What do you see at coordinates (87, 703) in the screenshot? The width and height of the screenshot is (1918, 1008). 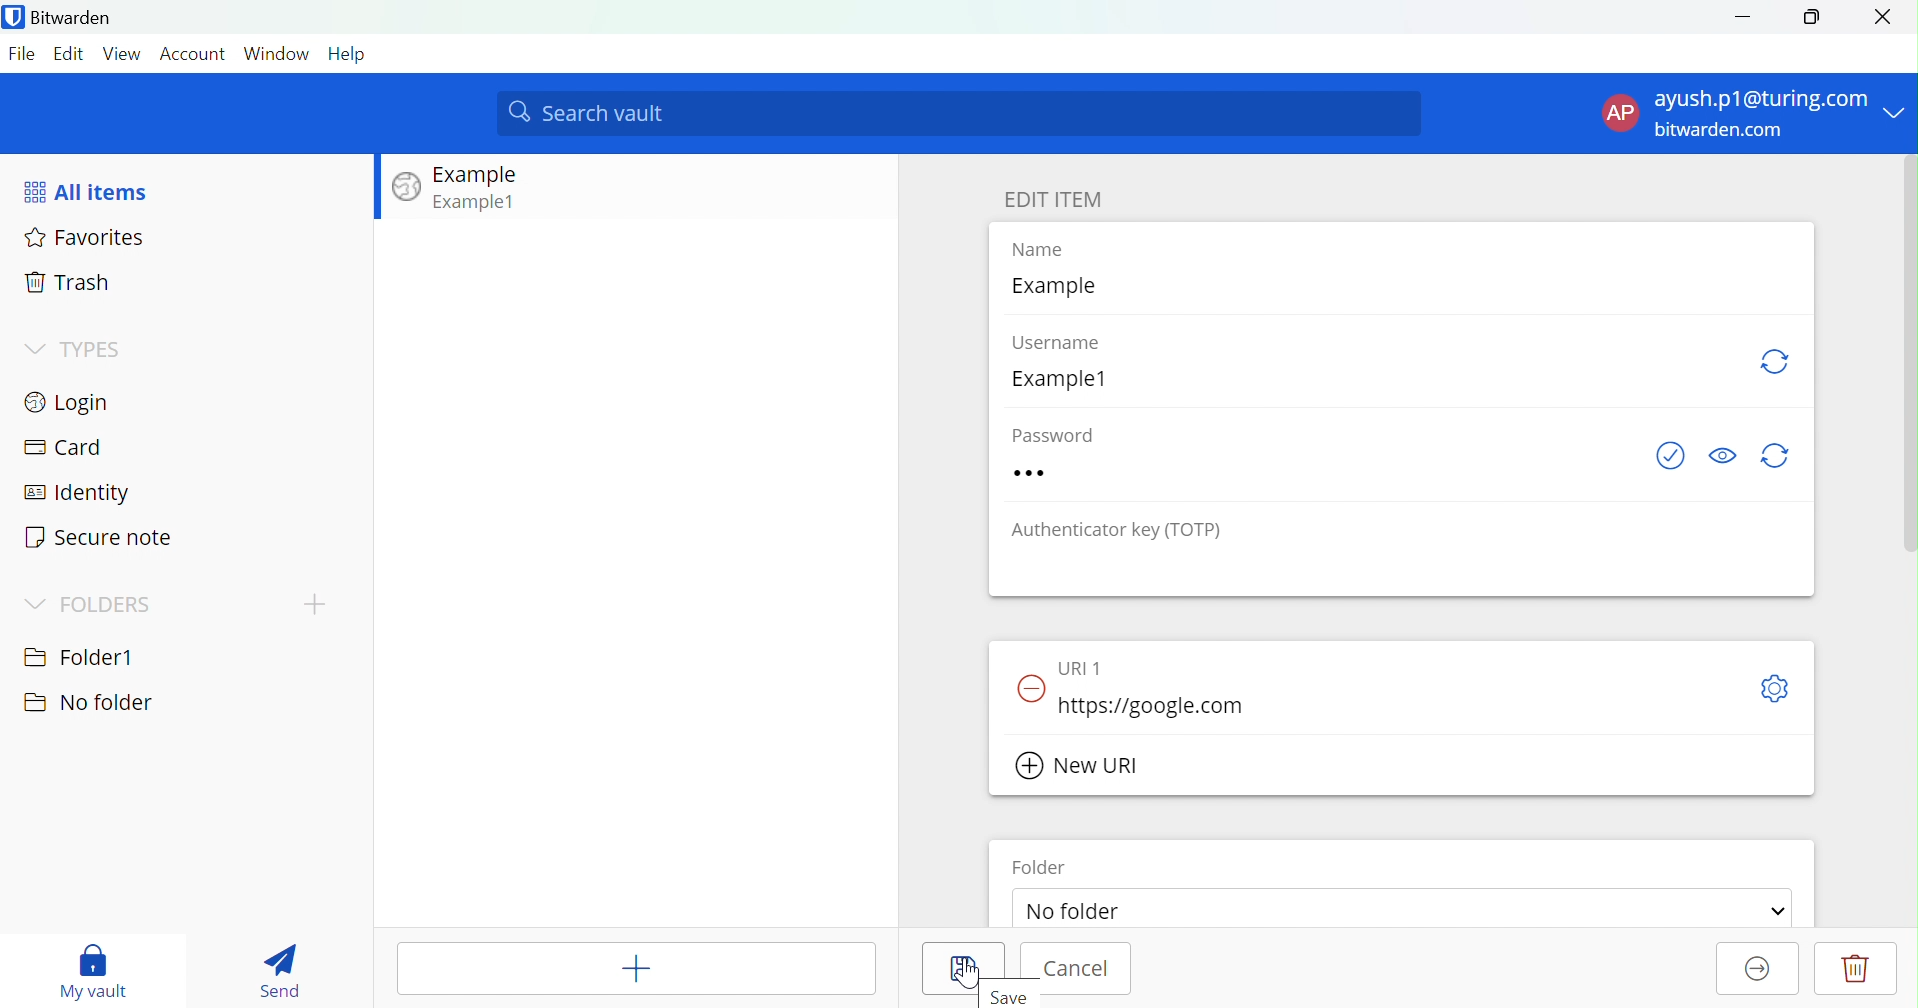 I see `No folder` at bounding box center [87, 703].